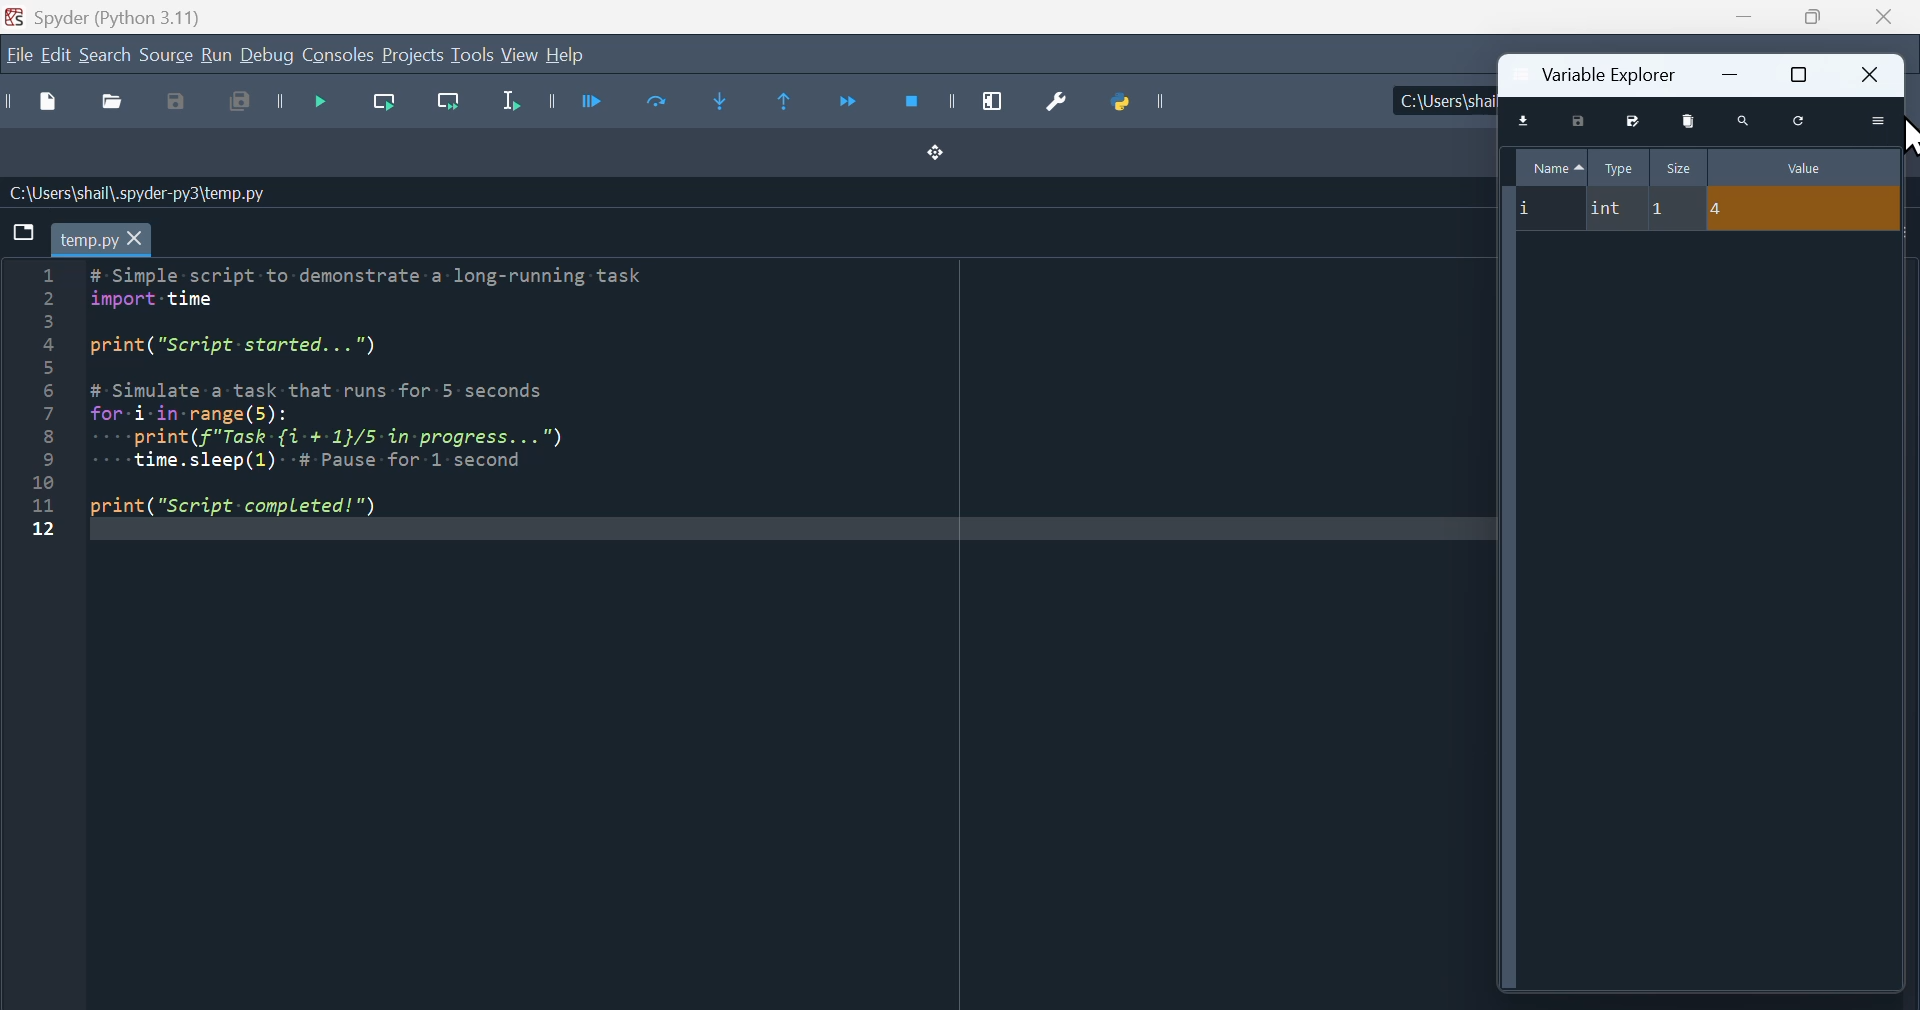 This screenshot has height=1010, width=1920. I want to click on minimise, so click(1742, 17).